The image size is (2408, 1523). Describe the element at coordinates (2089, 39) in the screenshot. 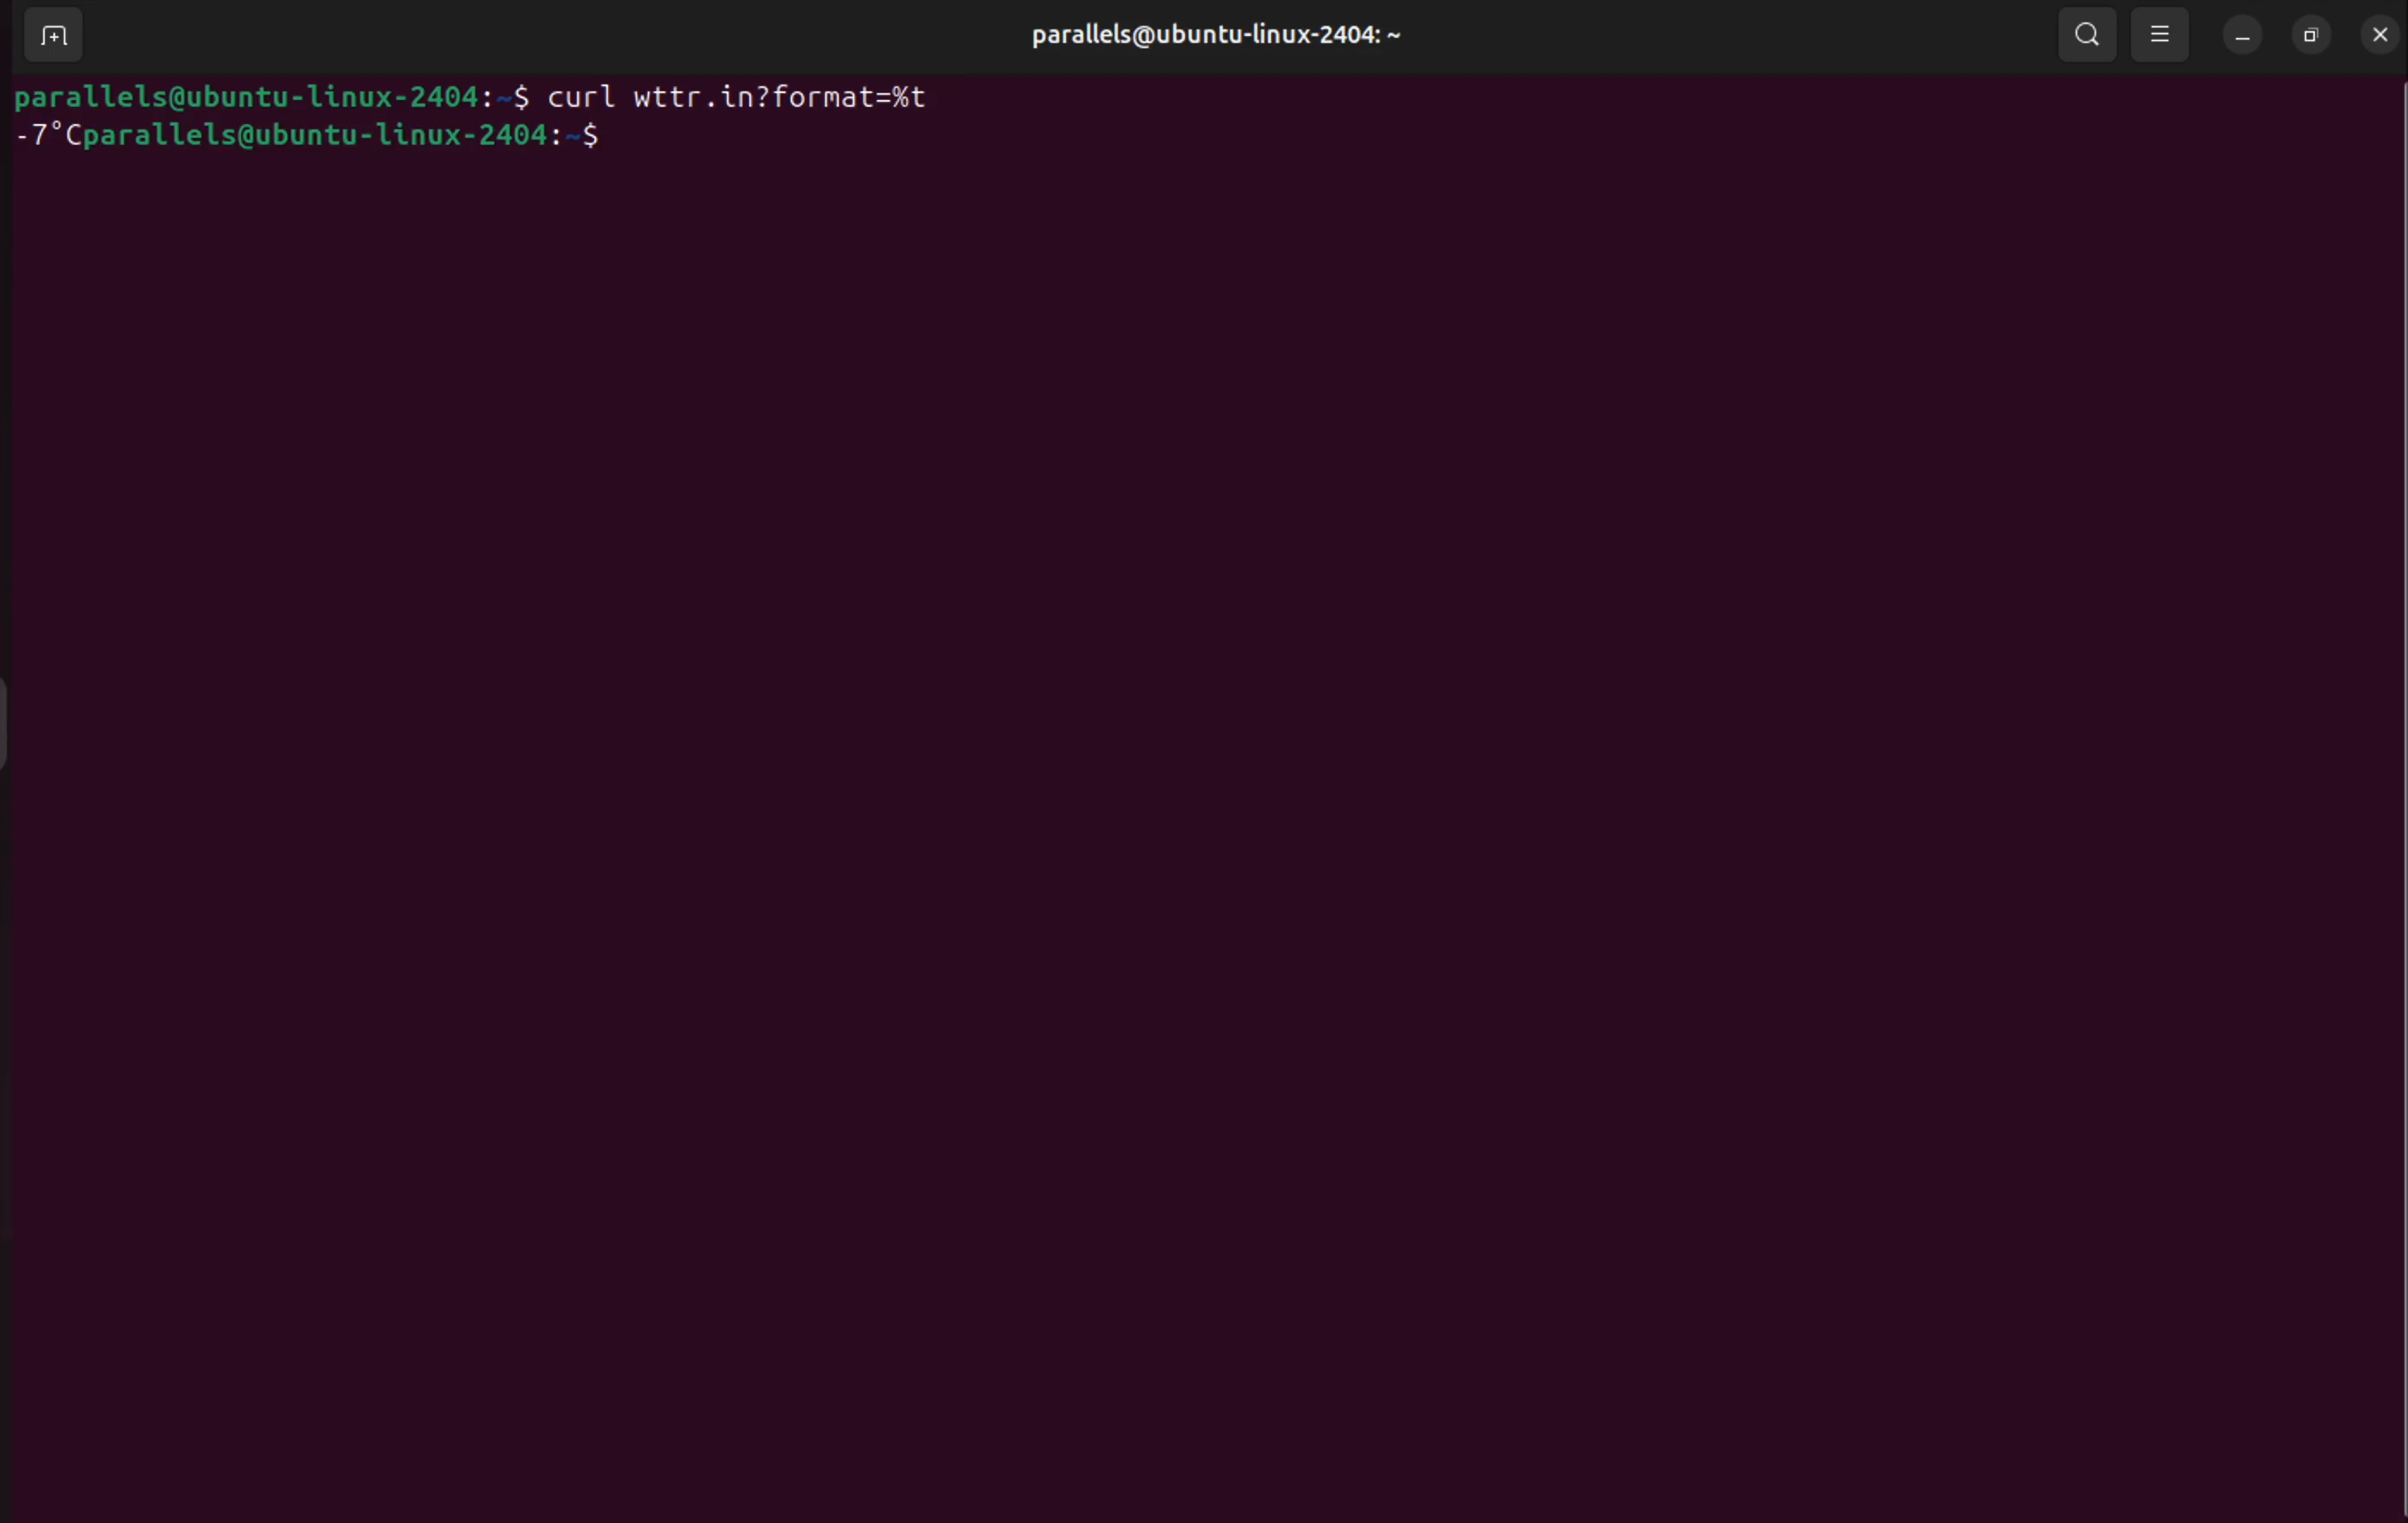

I see `search` at that location.